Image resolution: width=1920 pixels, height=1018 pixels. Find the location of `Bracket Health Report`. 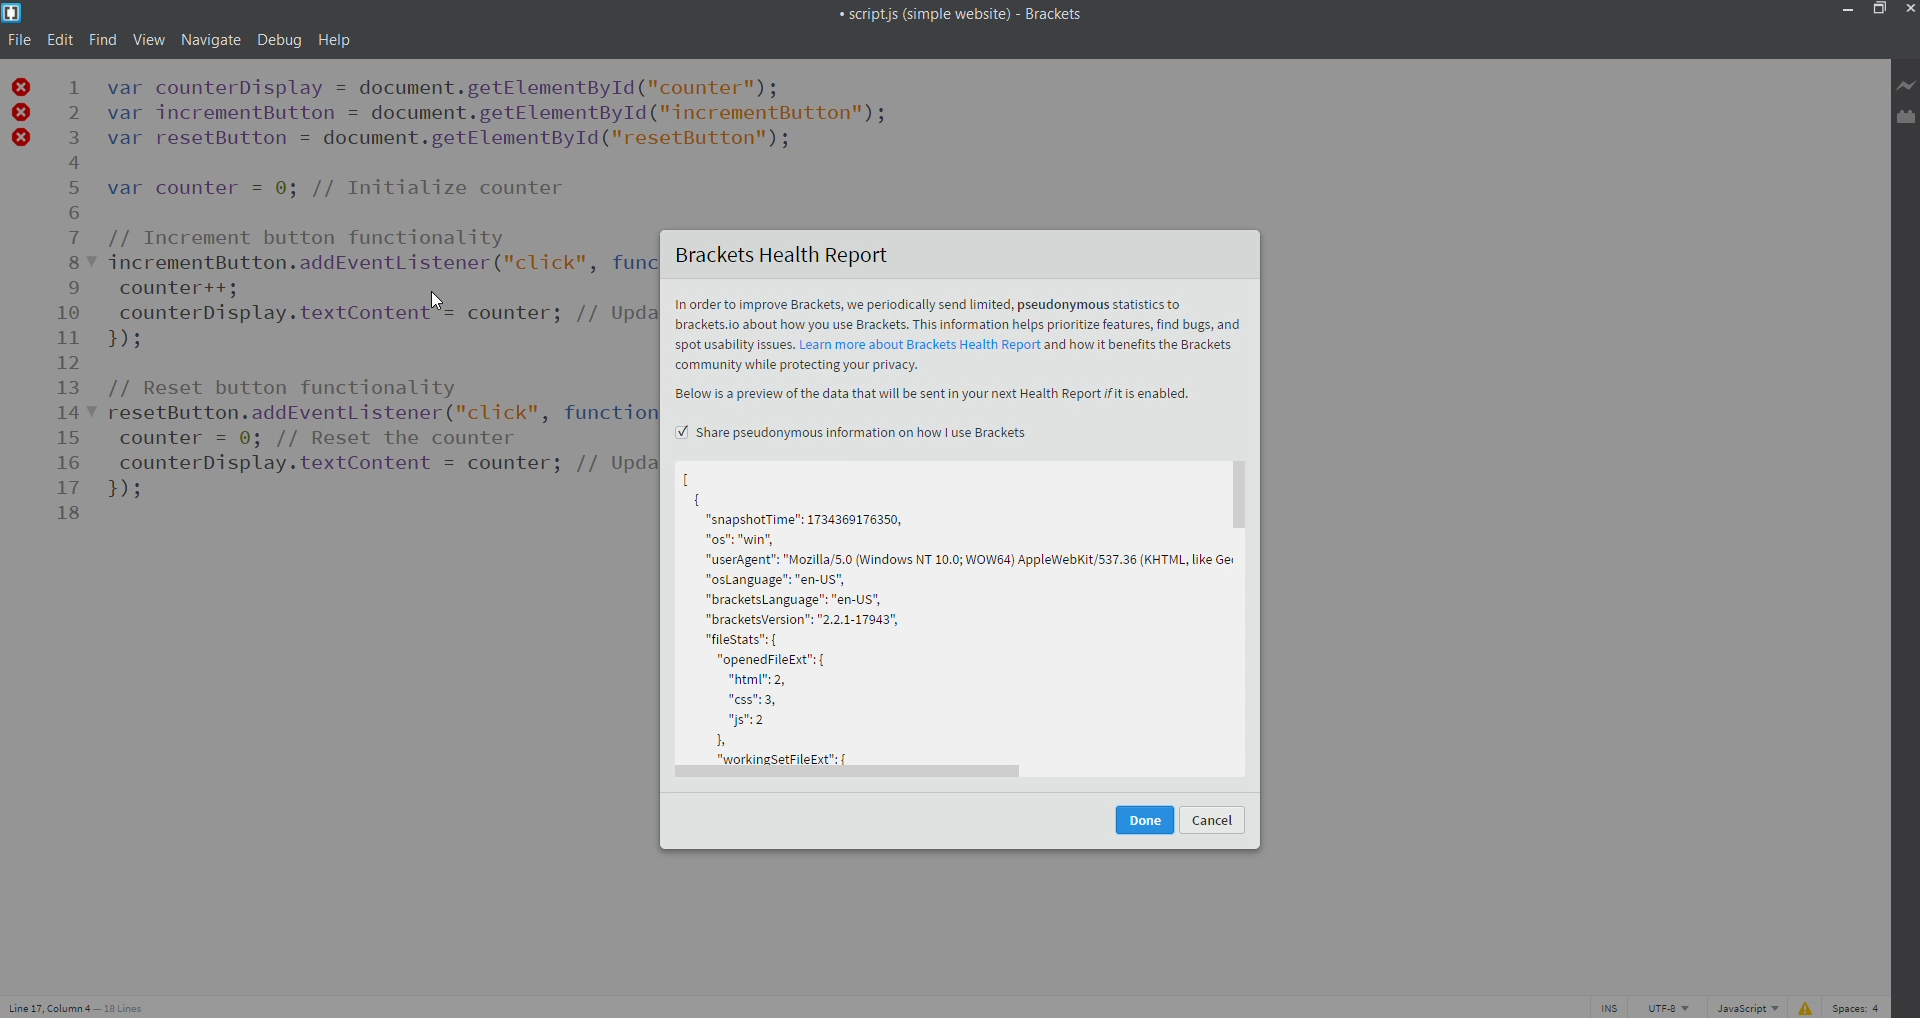

Bracket Health Report is located at coordinates (962, 255).